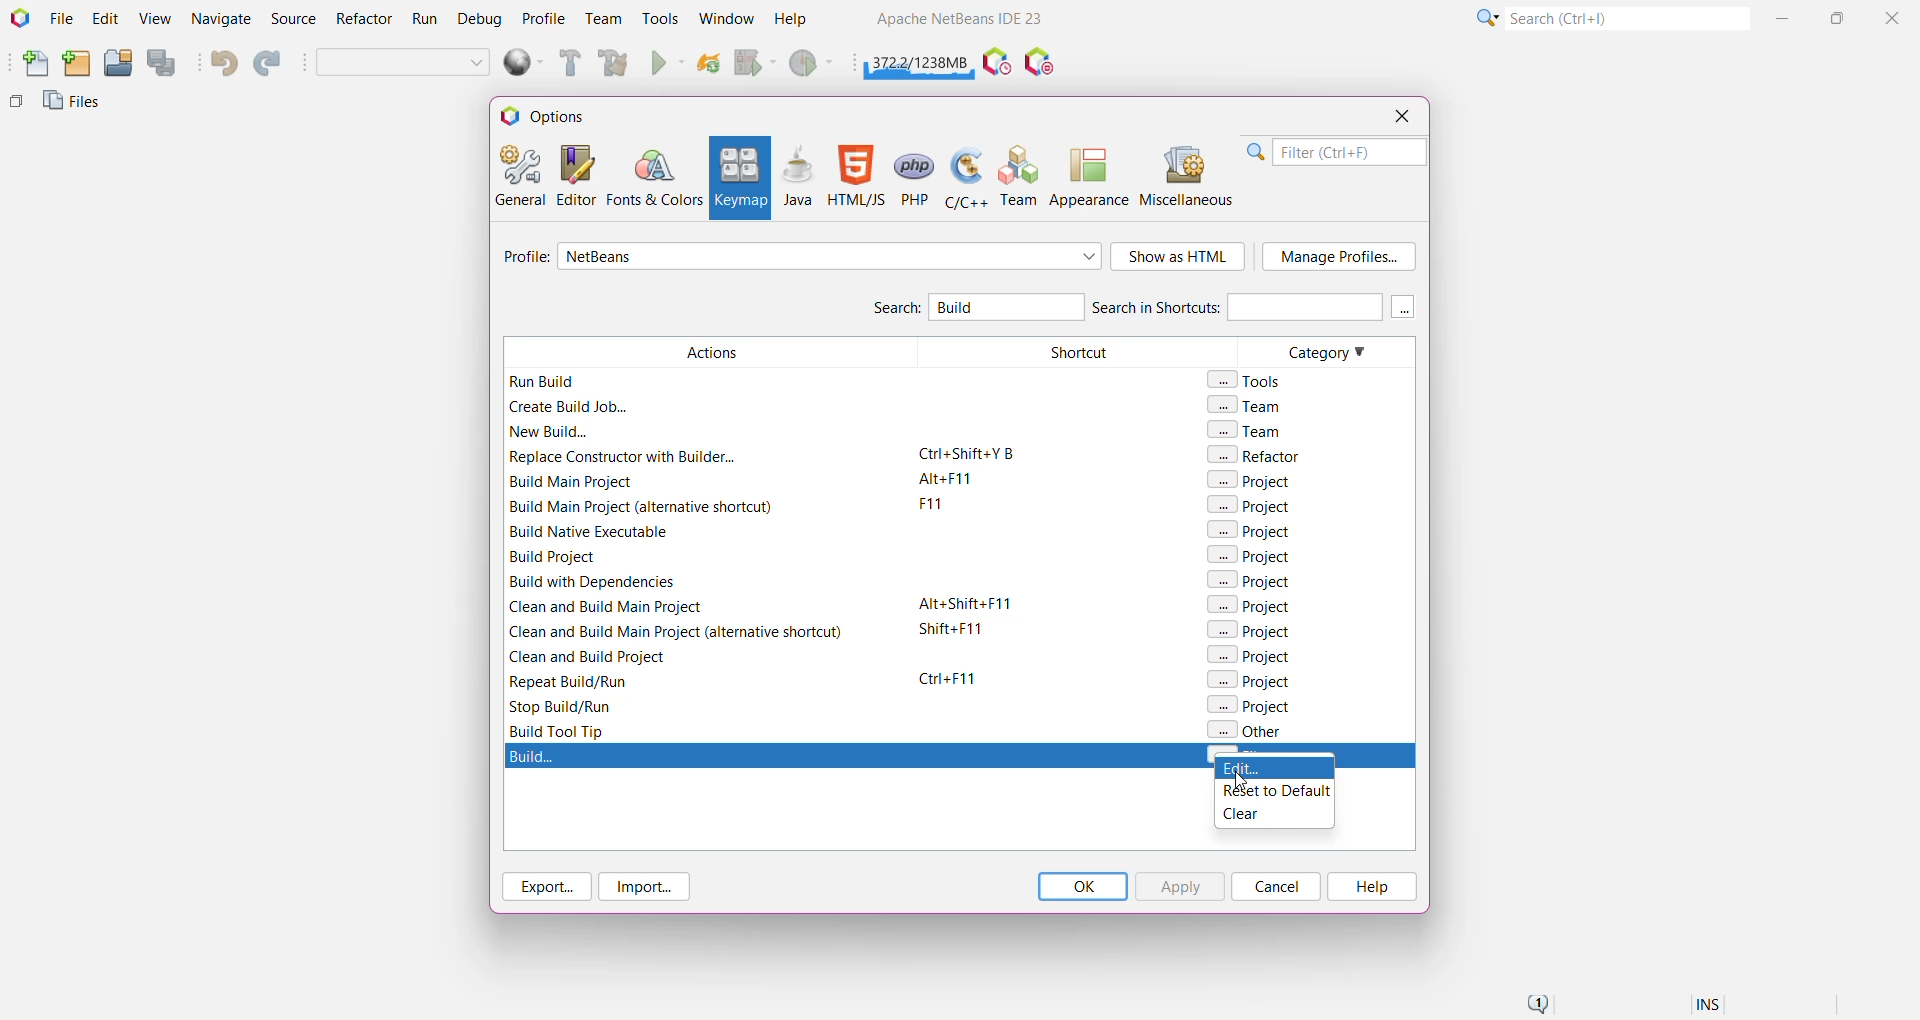  What do you see at coordinates (1336, 152) in the screenshot?
I see `Filter` at bounding box center [1336, 152].